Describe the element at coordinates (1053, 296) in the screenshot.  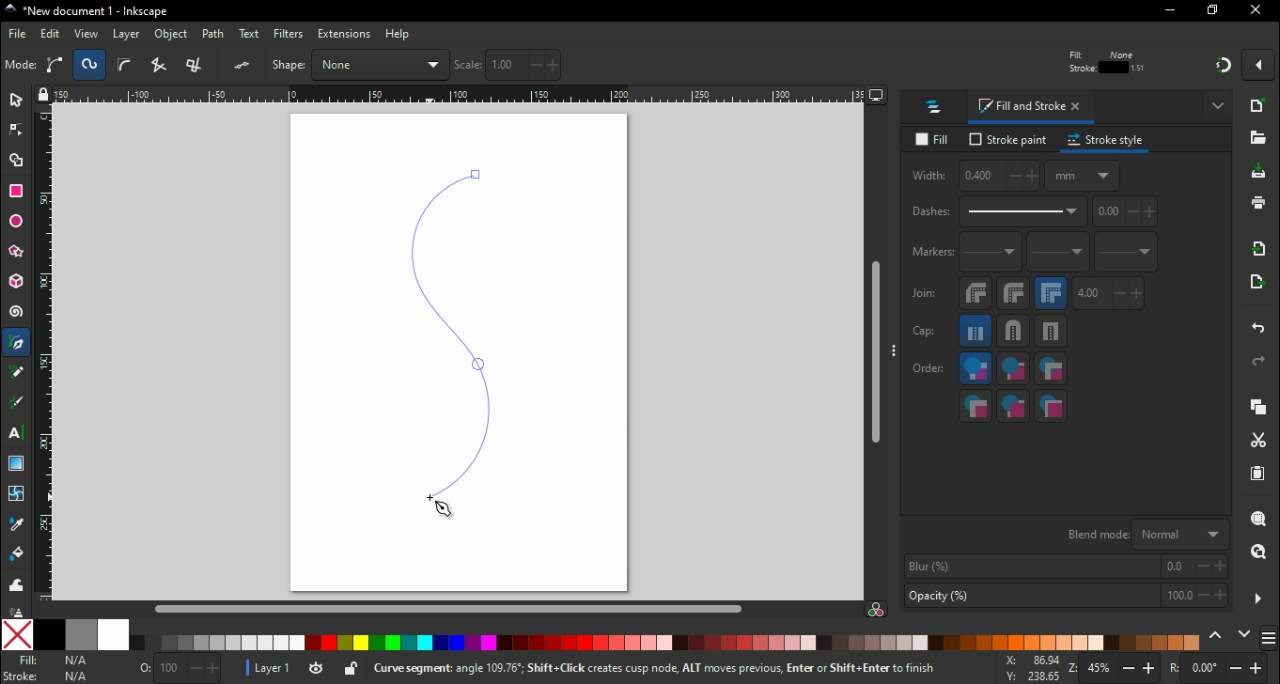
I see `miter` at that location.